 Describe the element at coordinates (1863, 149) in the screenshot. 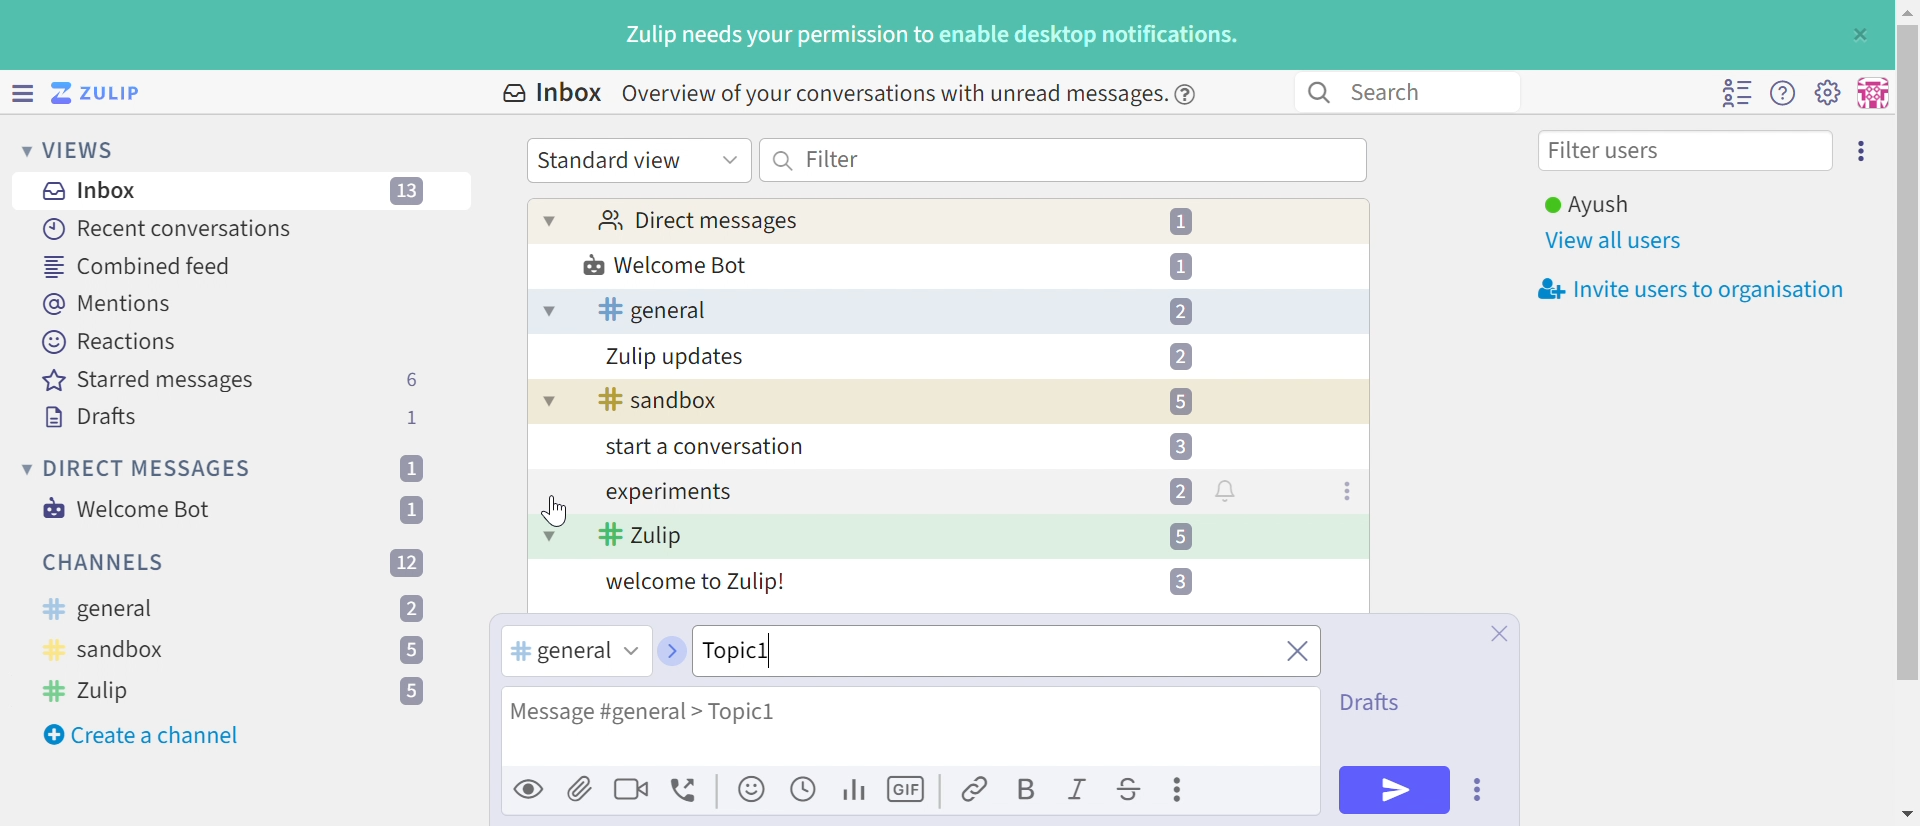

I see `Invite users to organisation` at that location.